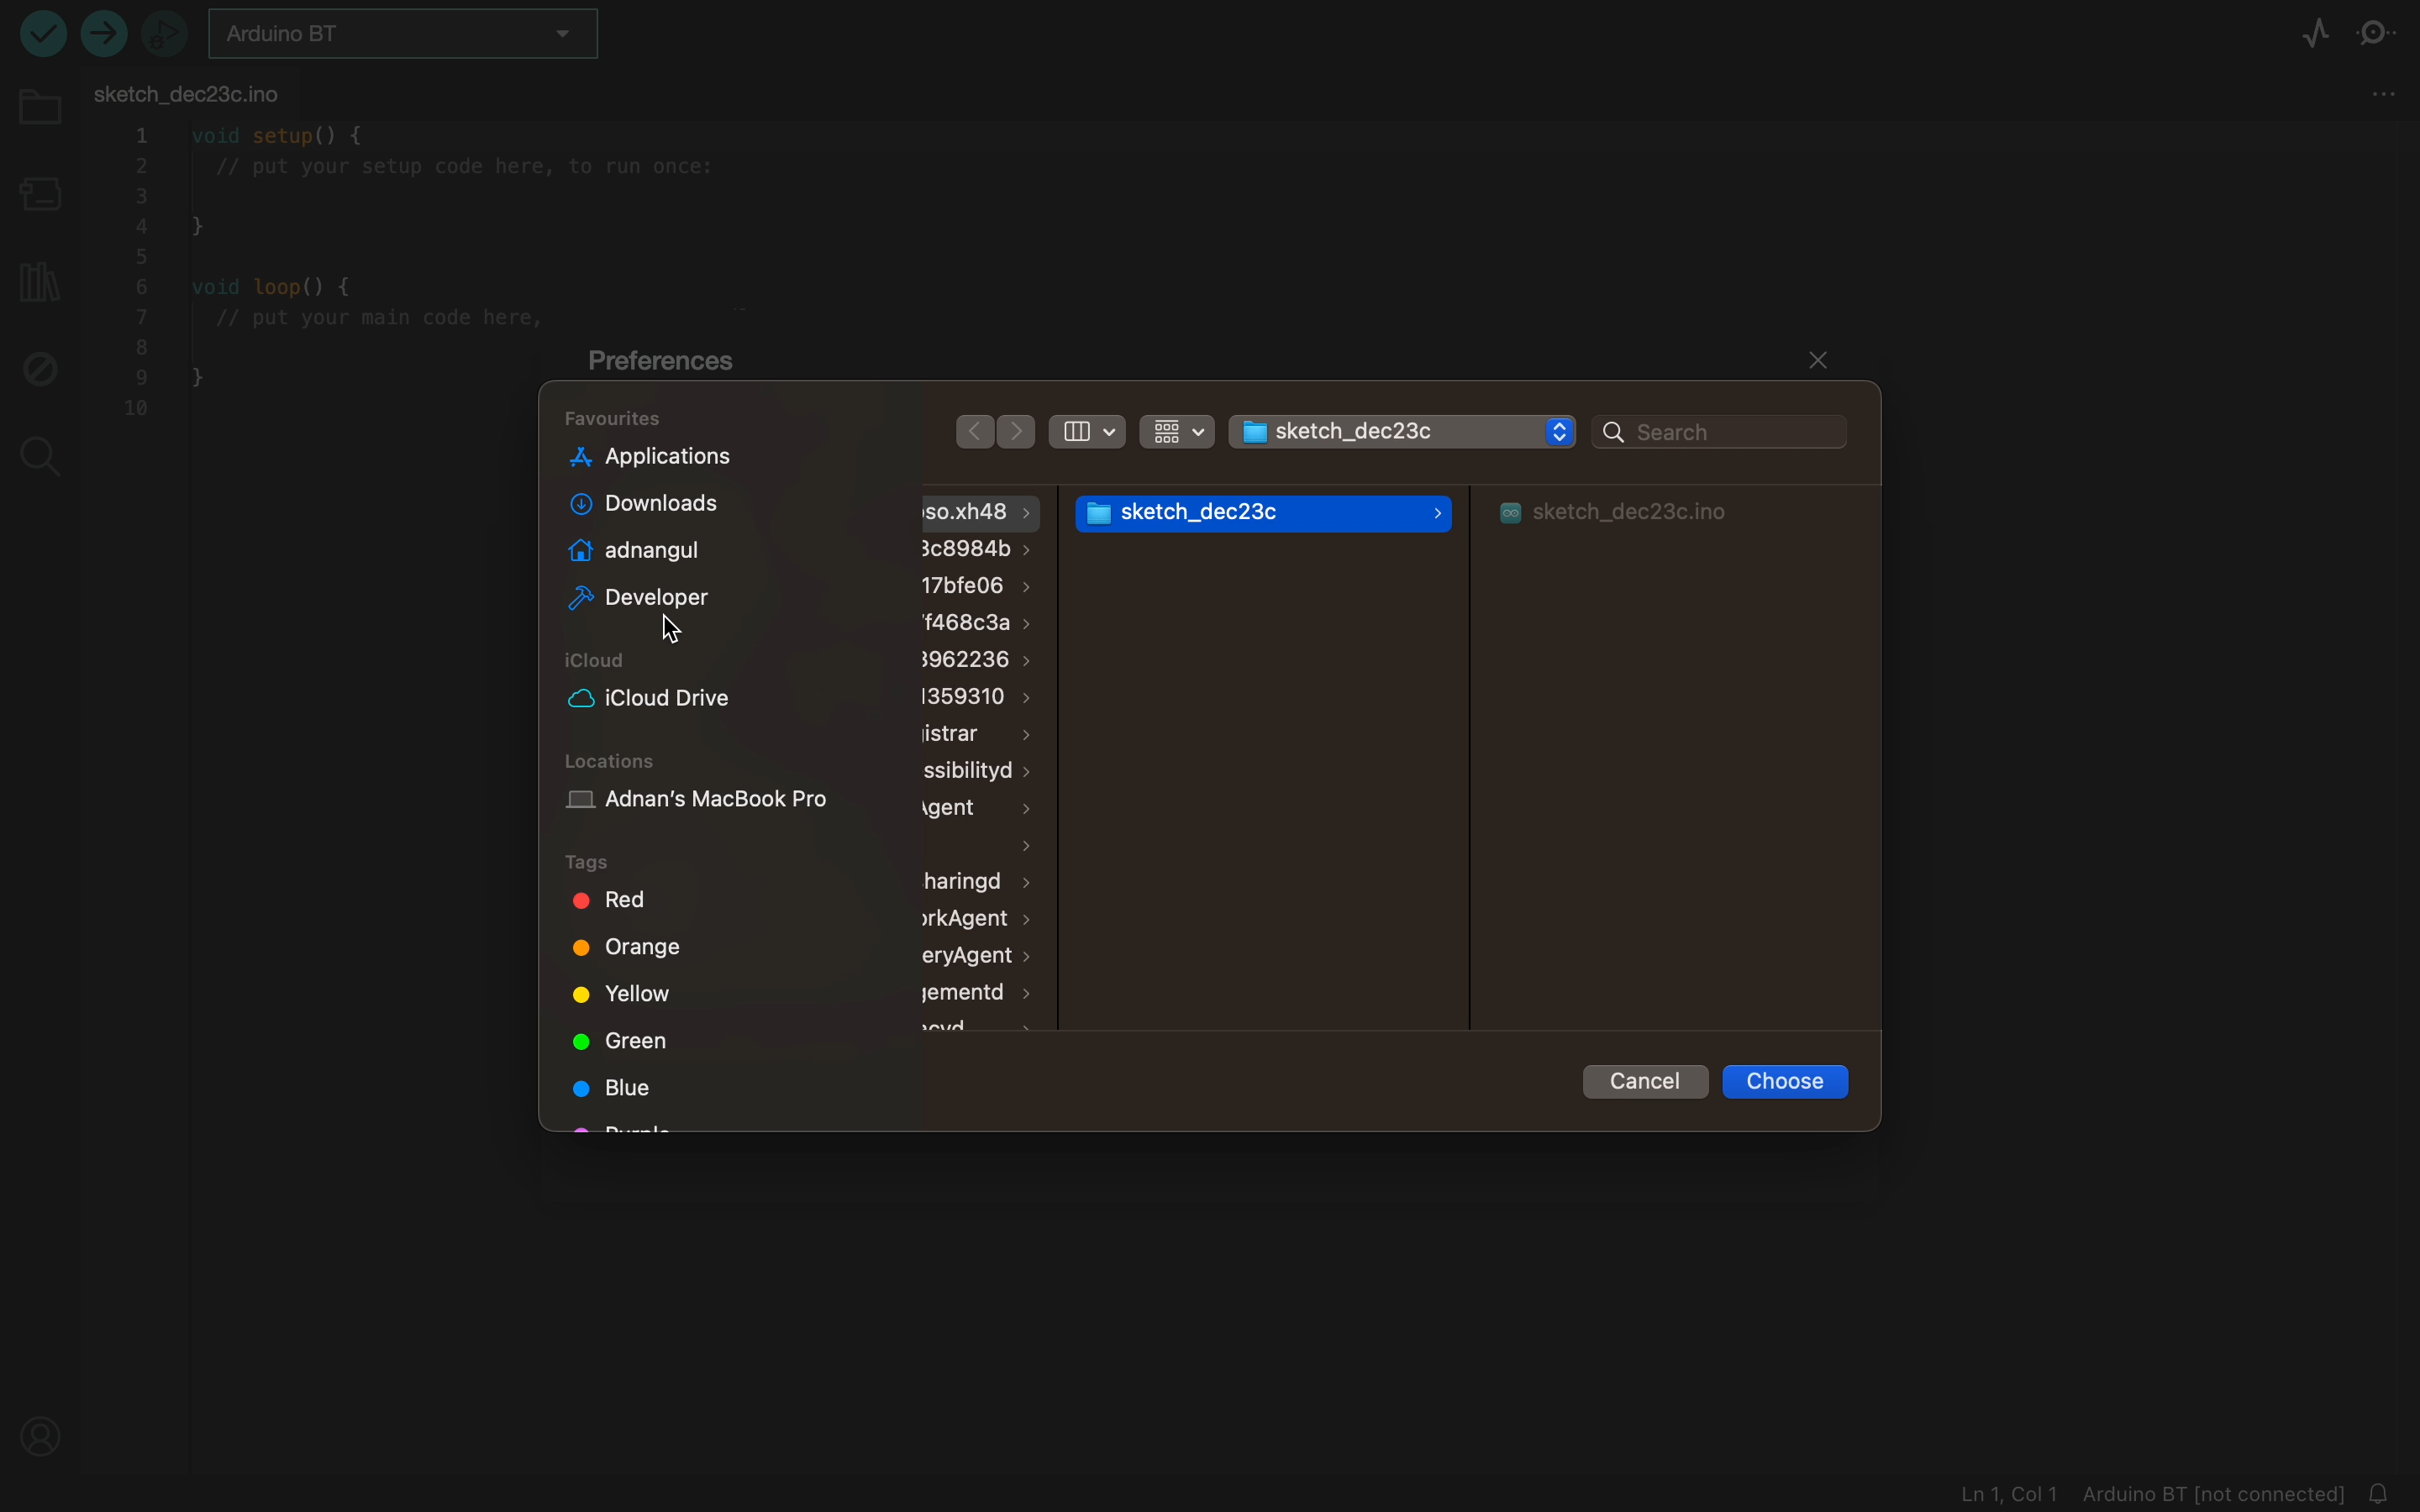 The image size is (2420, 1512). Describe the element at coordinates (993, 435) in the screenshot. I see `arrows` at that location.